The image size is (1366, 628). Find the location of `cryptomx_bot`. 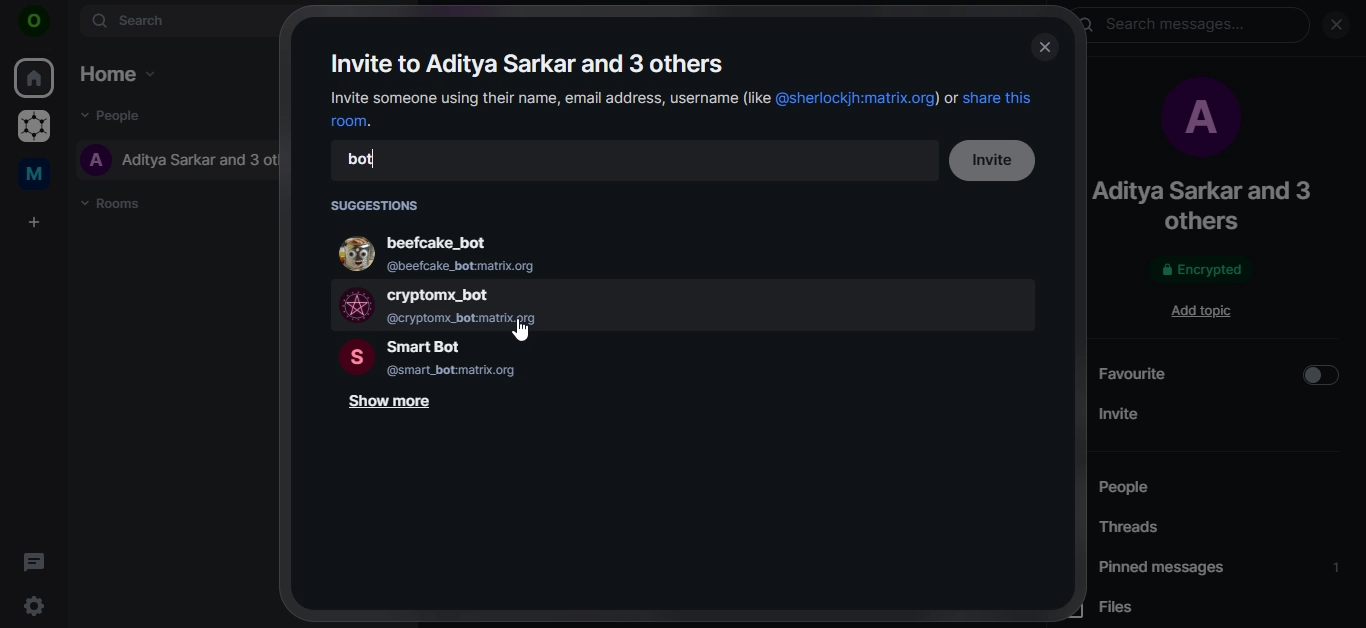

cryptomx_bot is located at coordinates (486, 304).